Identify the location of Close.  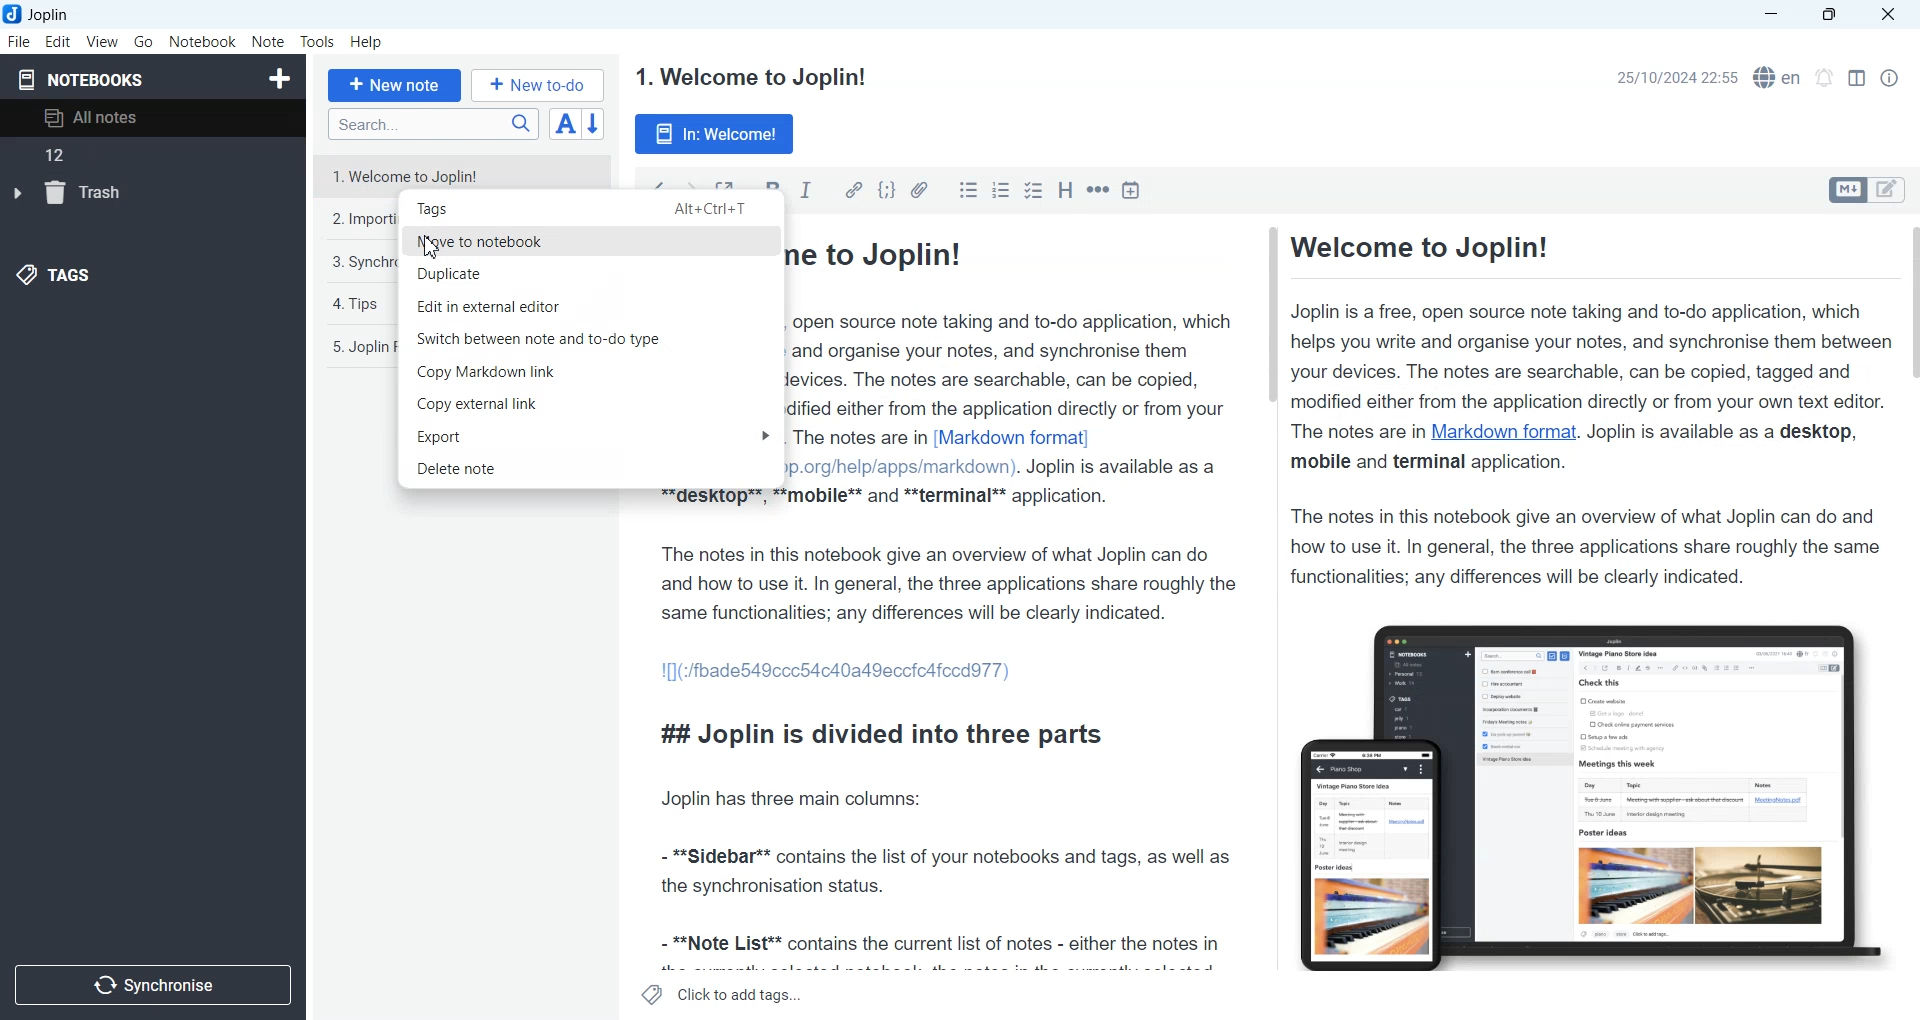
(1886, 15).